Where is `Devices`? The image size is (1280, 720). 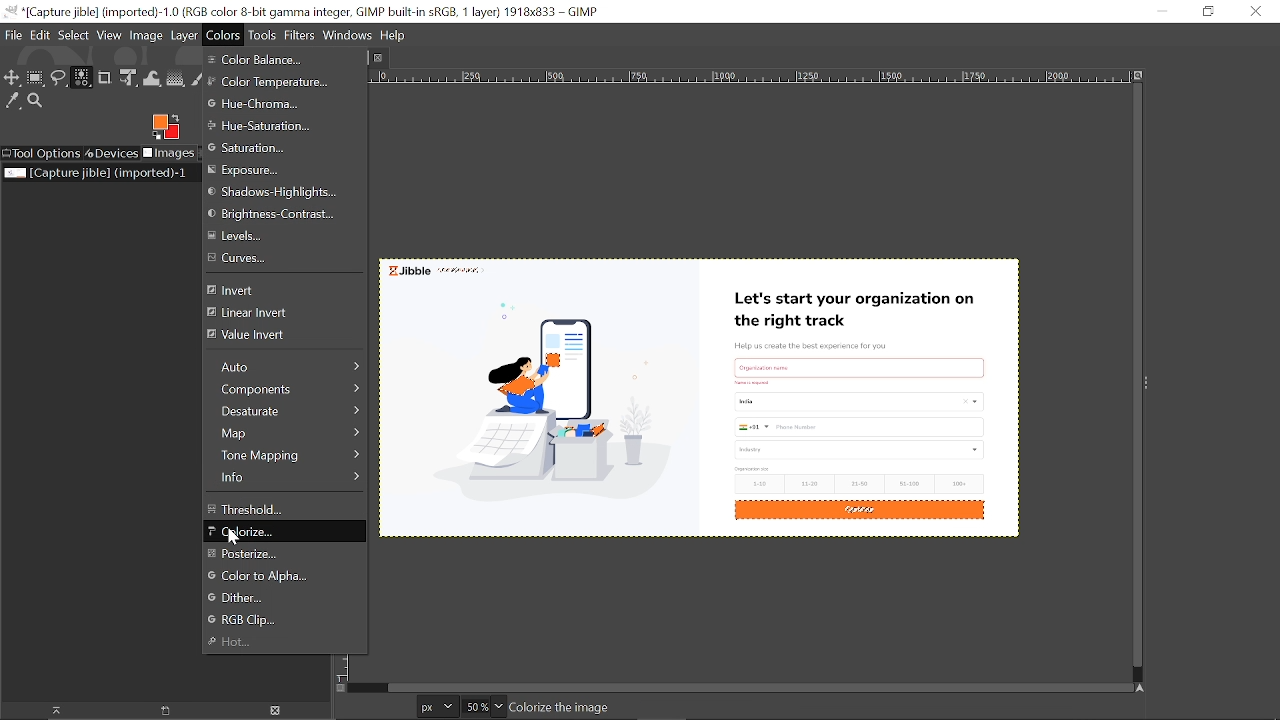
Devices is located at coordinates (111, 154).